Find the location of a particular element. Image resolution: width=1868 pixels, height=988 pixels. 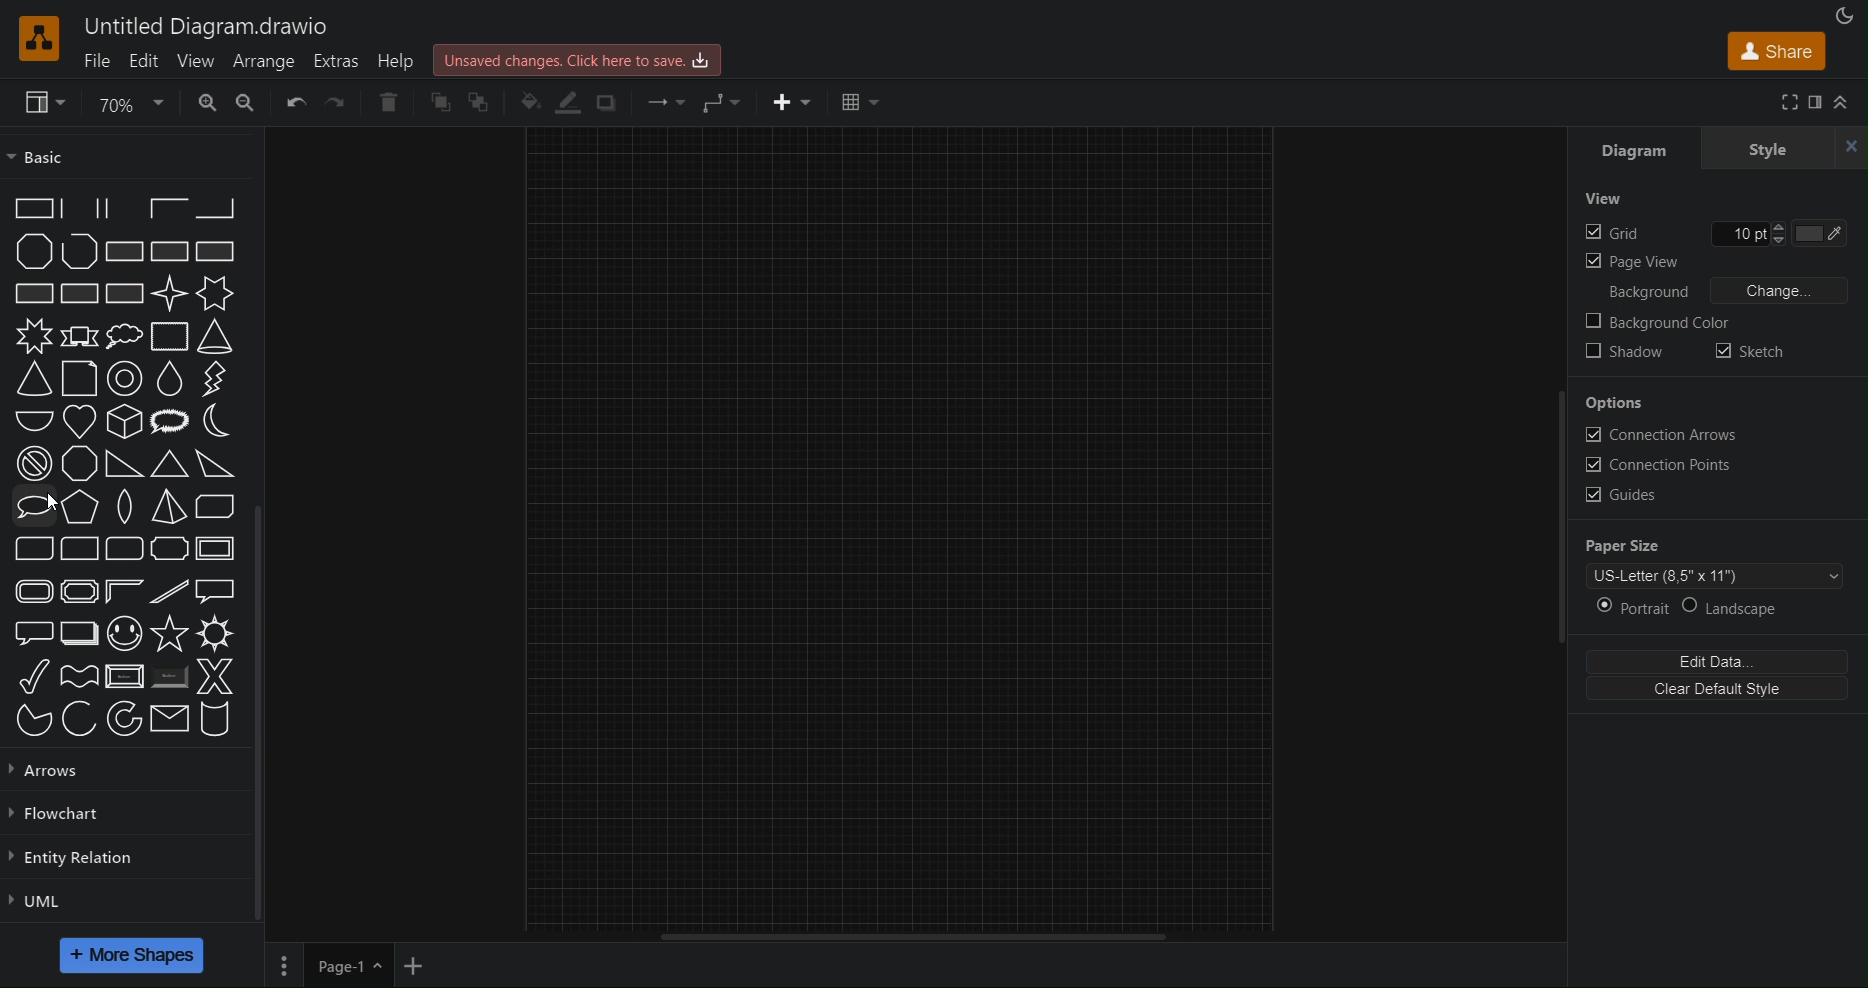

Clear Default Style is located at coordinates (1723, 691).